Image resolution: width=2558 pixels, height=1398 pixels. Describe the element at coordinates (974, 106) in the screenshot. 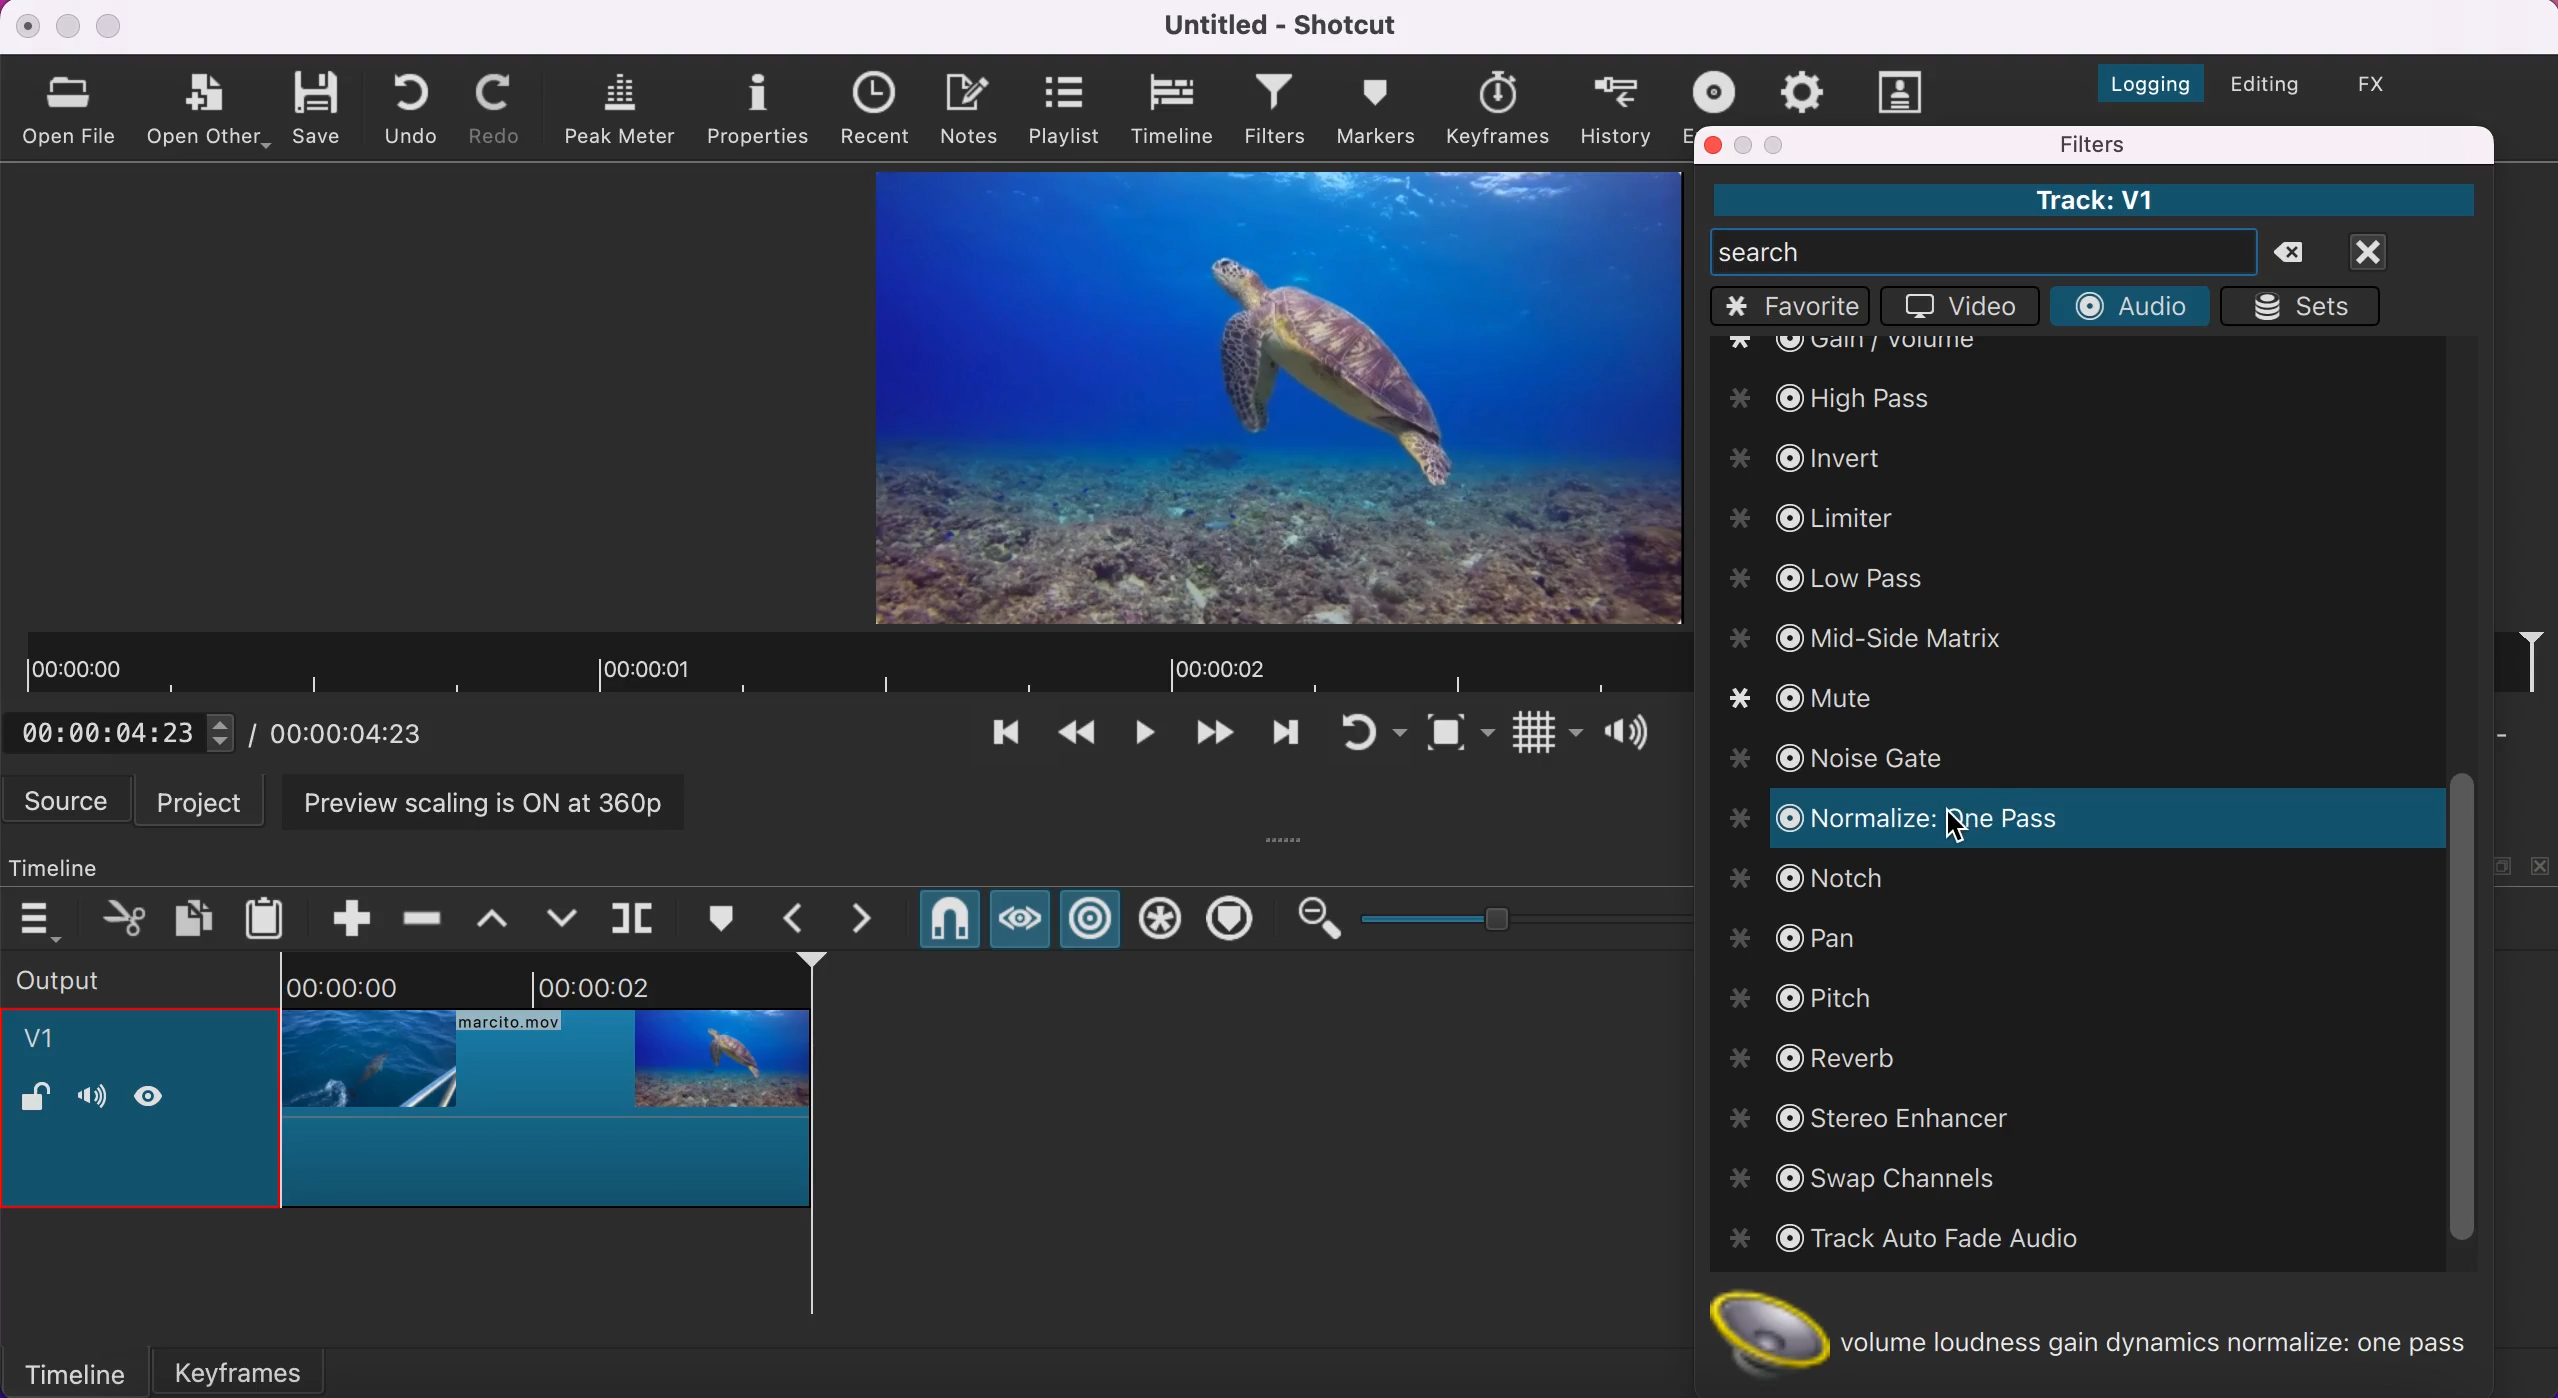

I see `notes` at that location.